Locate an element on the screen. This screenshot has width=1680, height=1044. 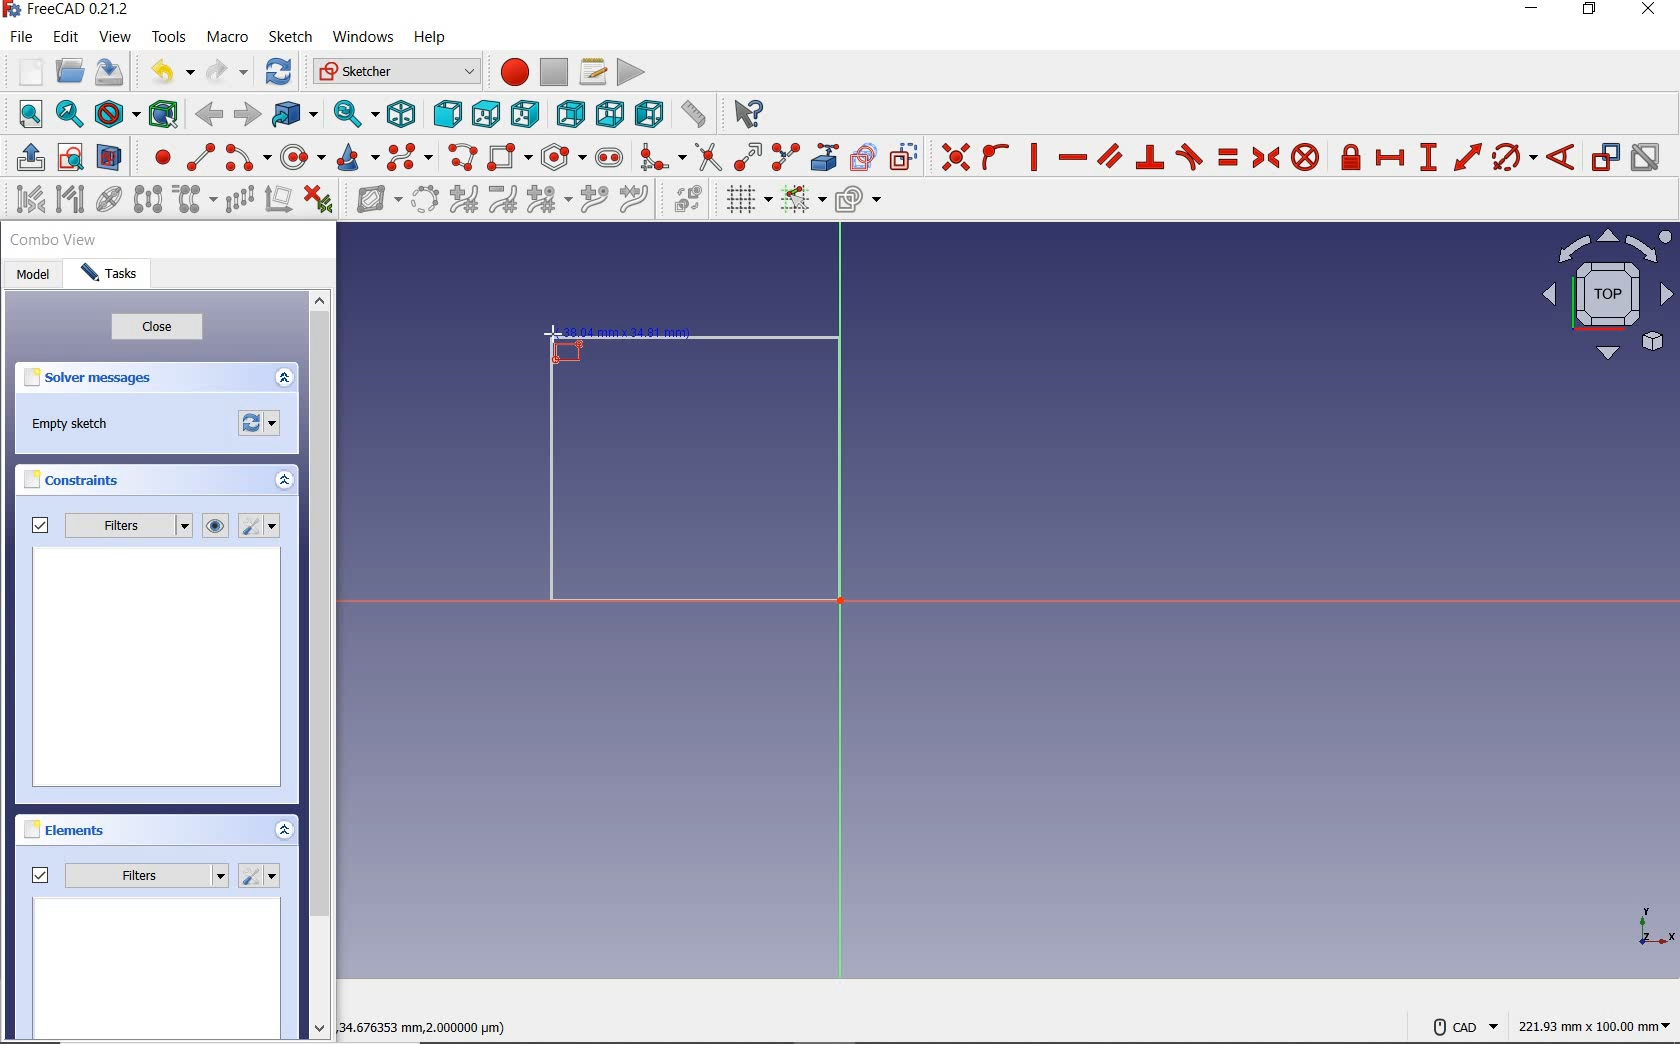
help is located at coordinates (433, 40).